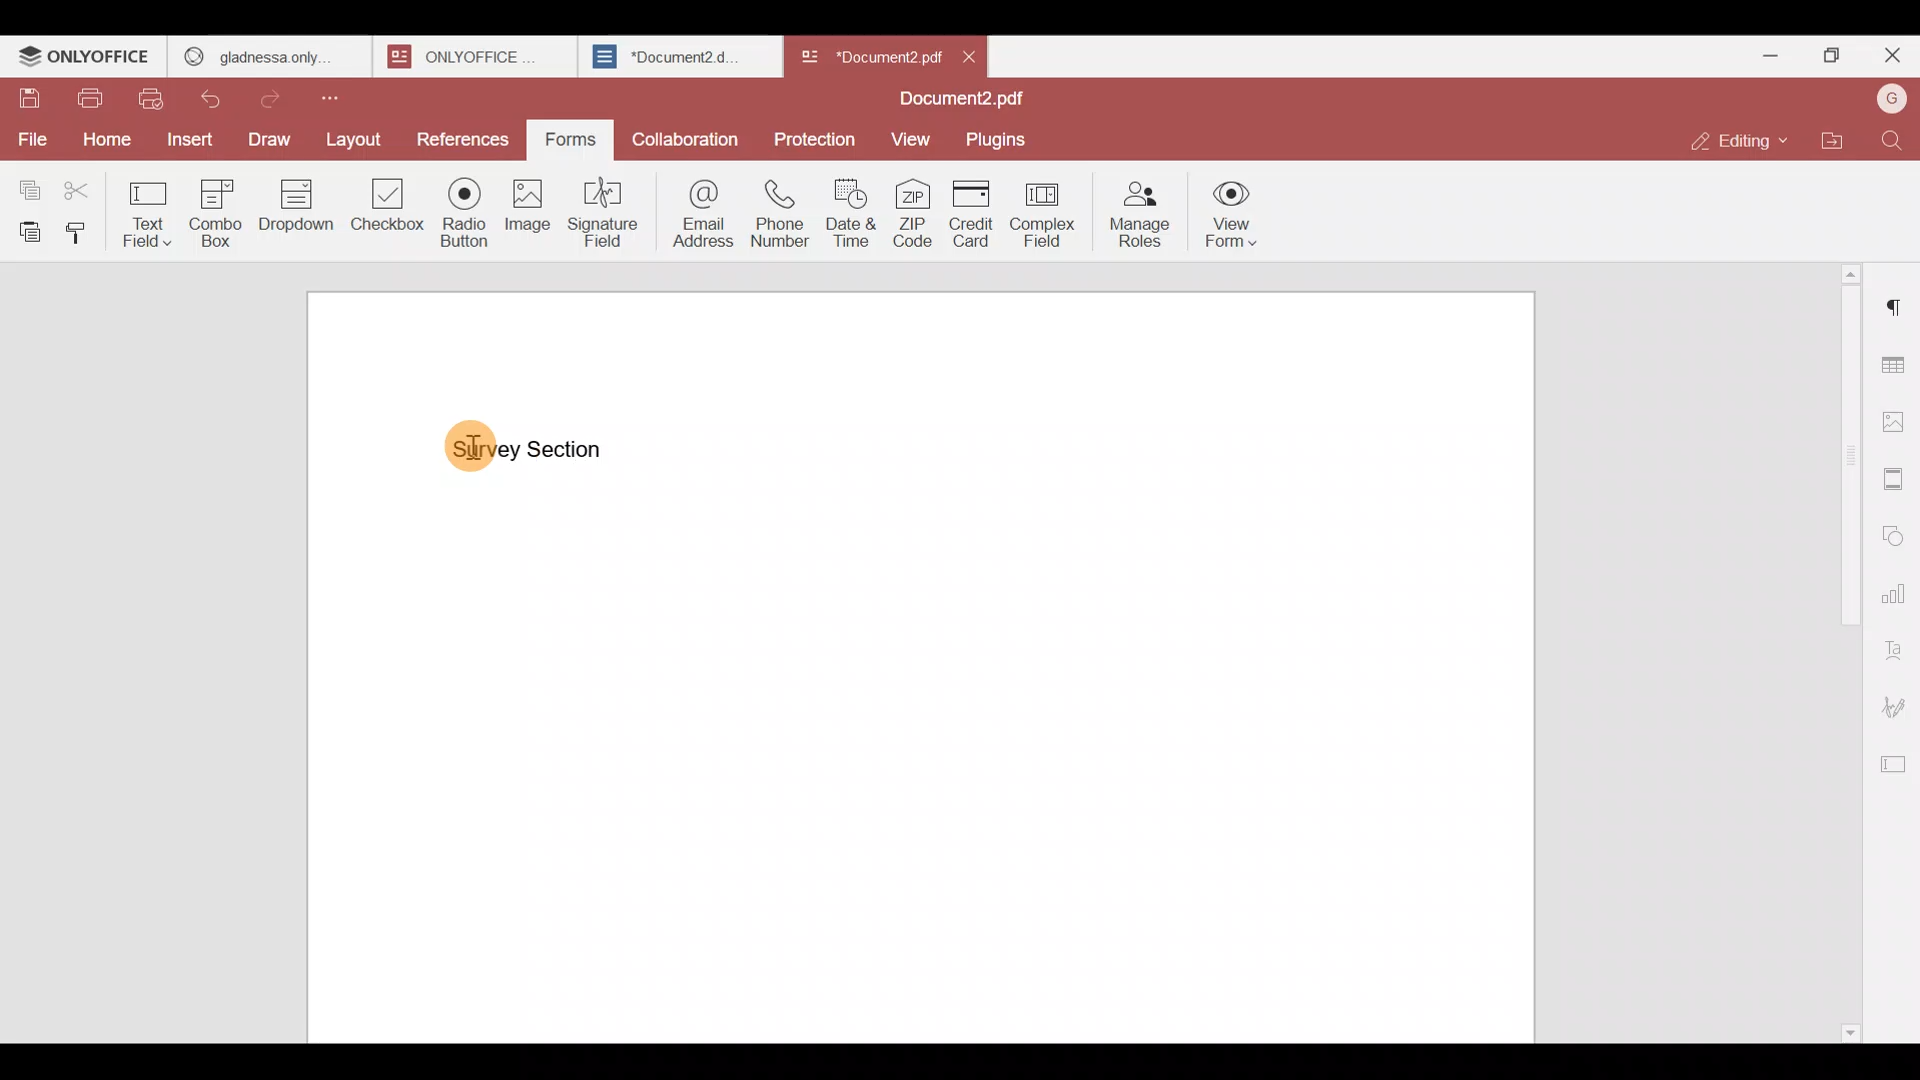 The image size is (1920, 1080). I want to click on Signature field, so click(608, 211).